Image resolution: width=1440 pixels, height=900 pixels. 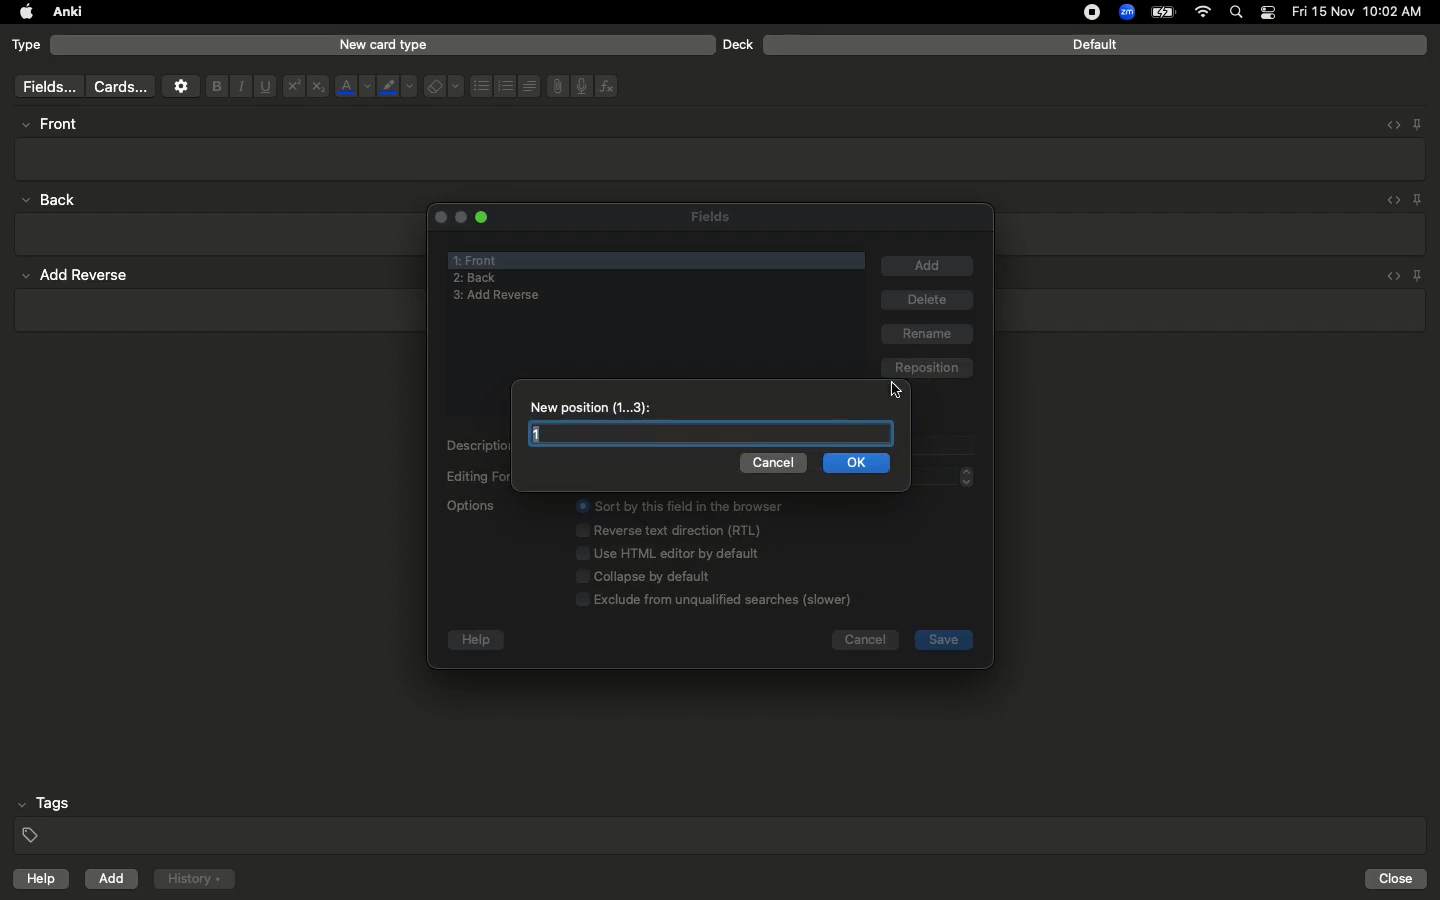 What do you see at coordinates (27, 46) in the screenshot?
I see `Type` at bounding box center [27, 46].